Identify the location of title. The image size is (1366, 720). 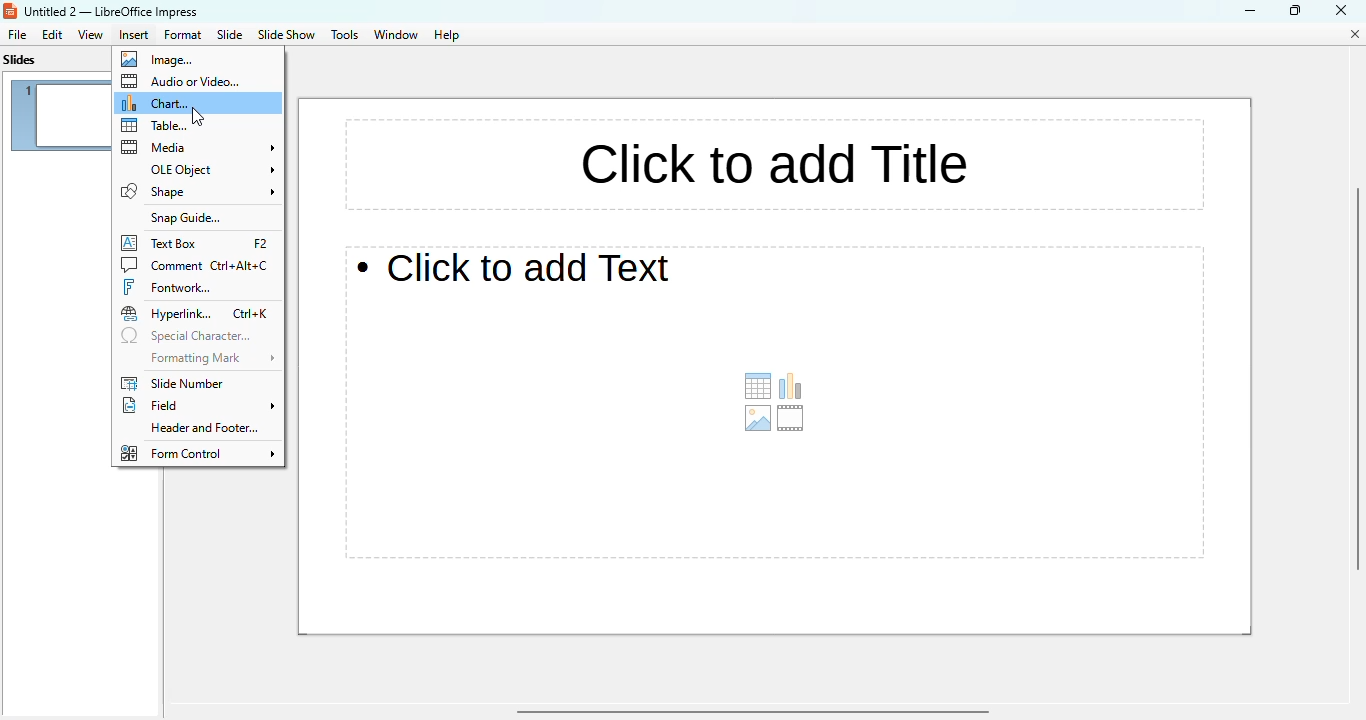
(113, 13).